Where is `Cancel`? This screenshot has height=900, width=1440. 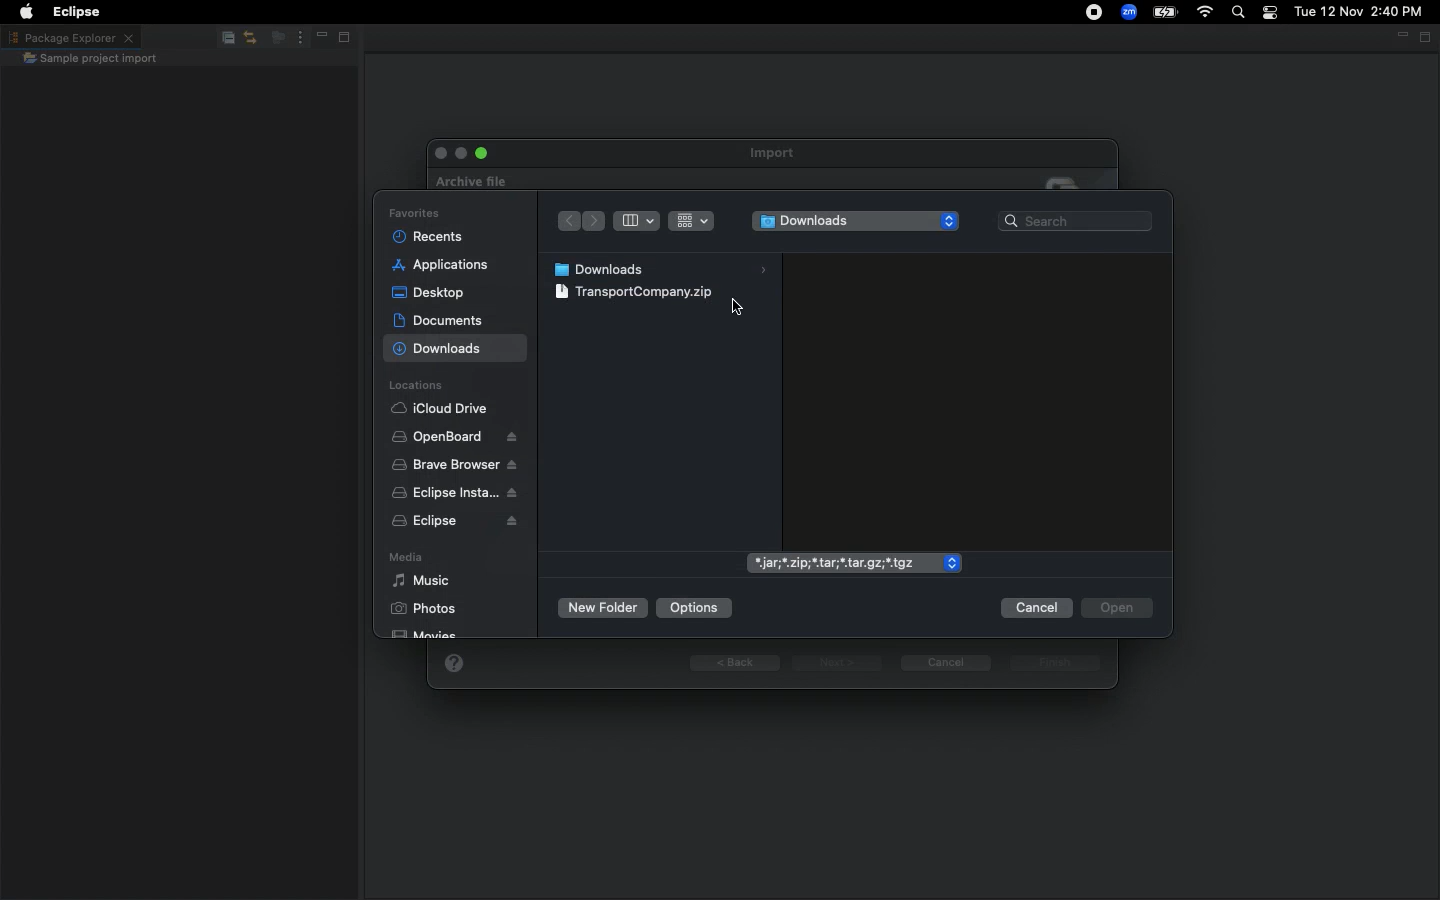
Cancel is located at coordinates (1036, 608).